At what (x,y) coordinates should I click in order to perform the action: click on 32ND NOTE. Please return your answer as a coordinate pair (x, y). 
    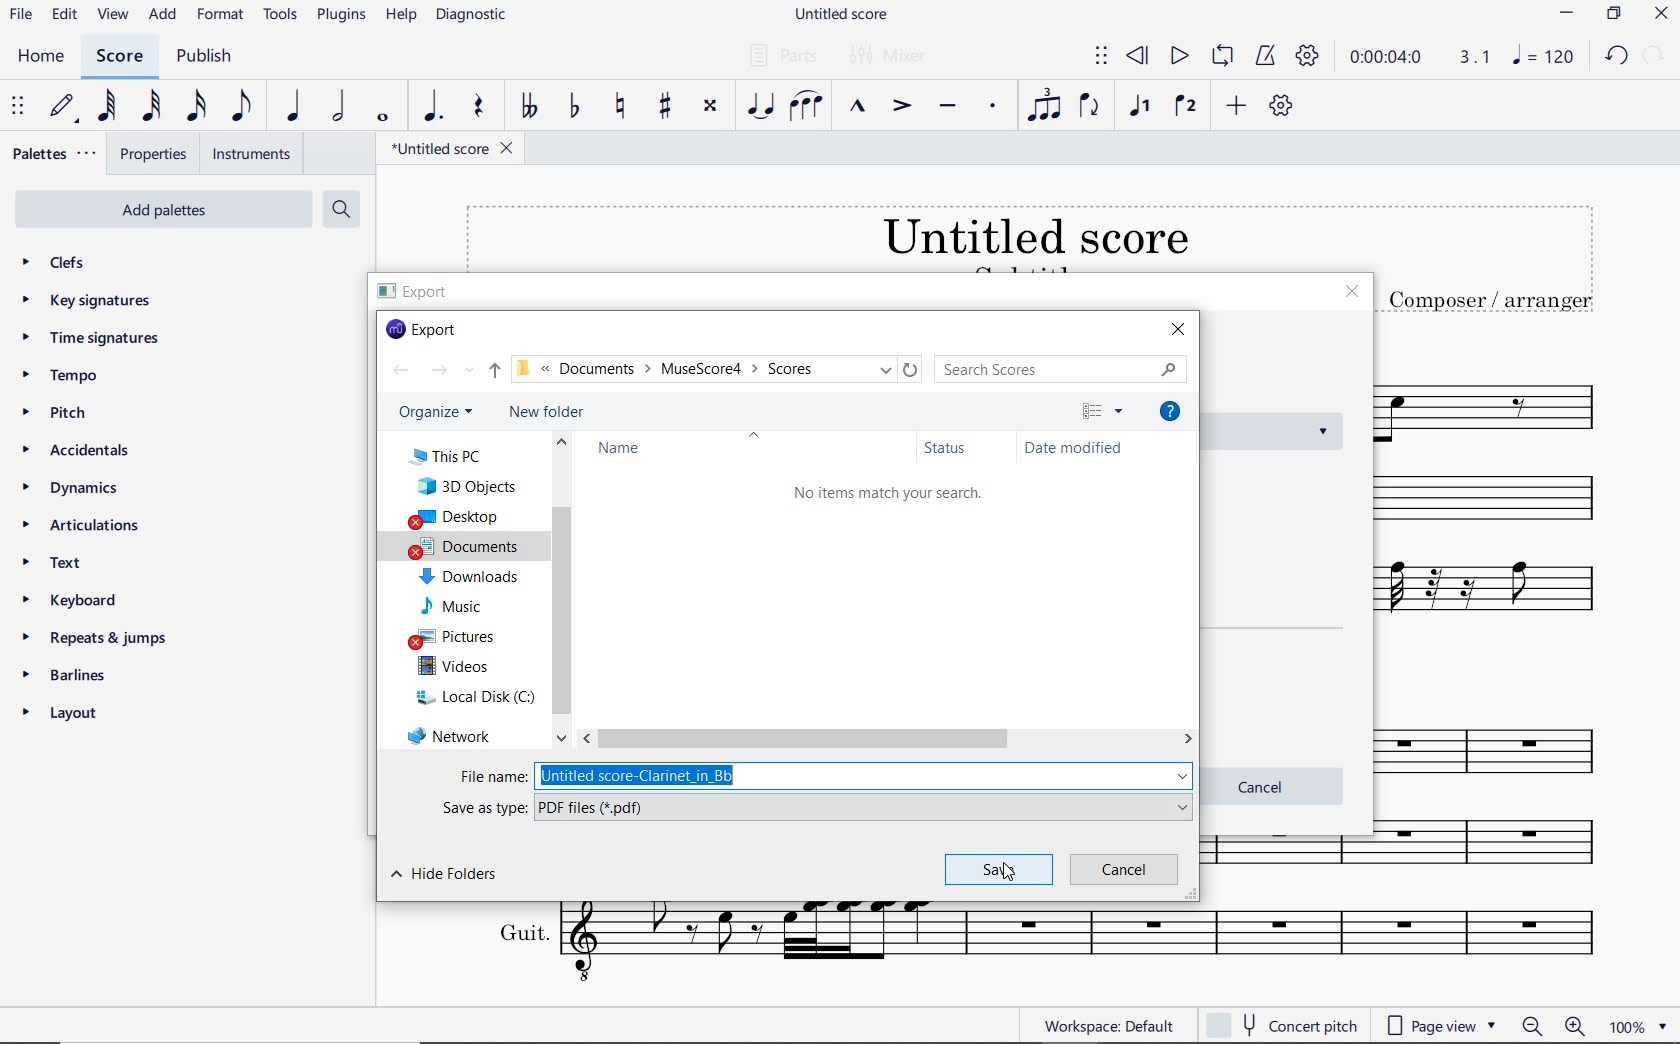
    Looking at the image, I should click on (152, 107).